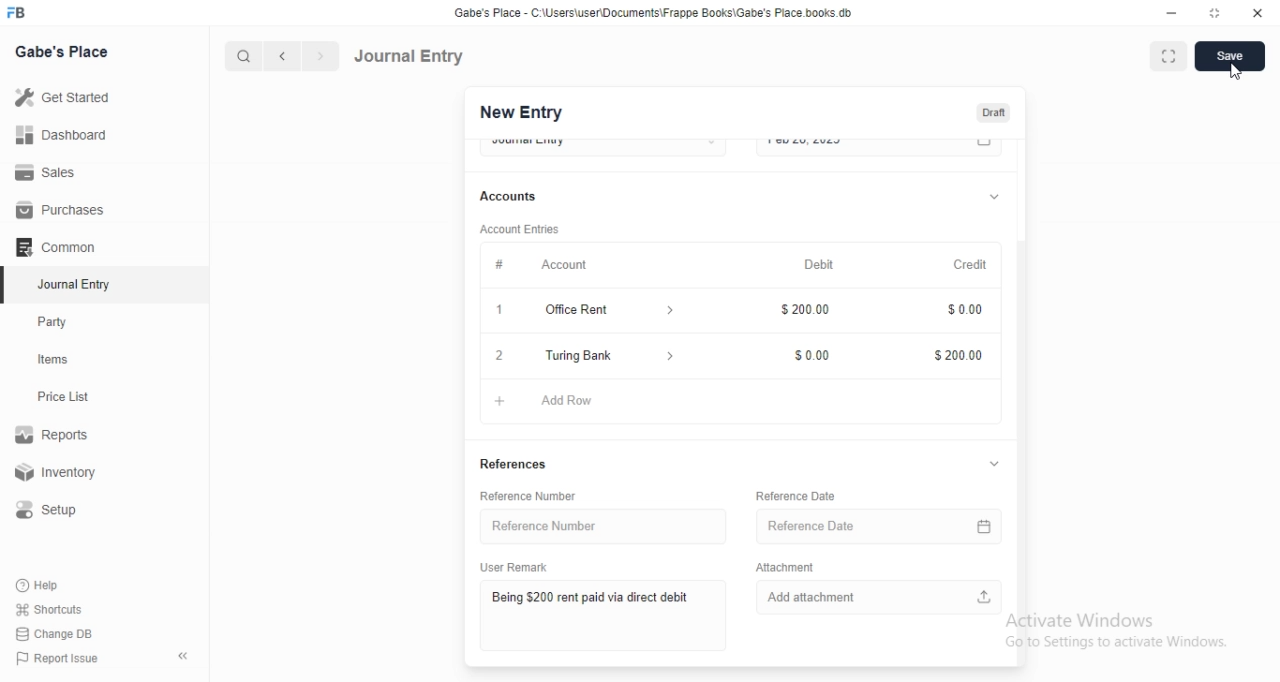  What do you see at coordinates (55, 438) in the screenshot?
I see `Reports.` at bounding box center [55, 438].